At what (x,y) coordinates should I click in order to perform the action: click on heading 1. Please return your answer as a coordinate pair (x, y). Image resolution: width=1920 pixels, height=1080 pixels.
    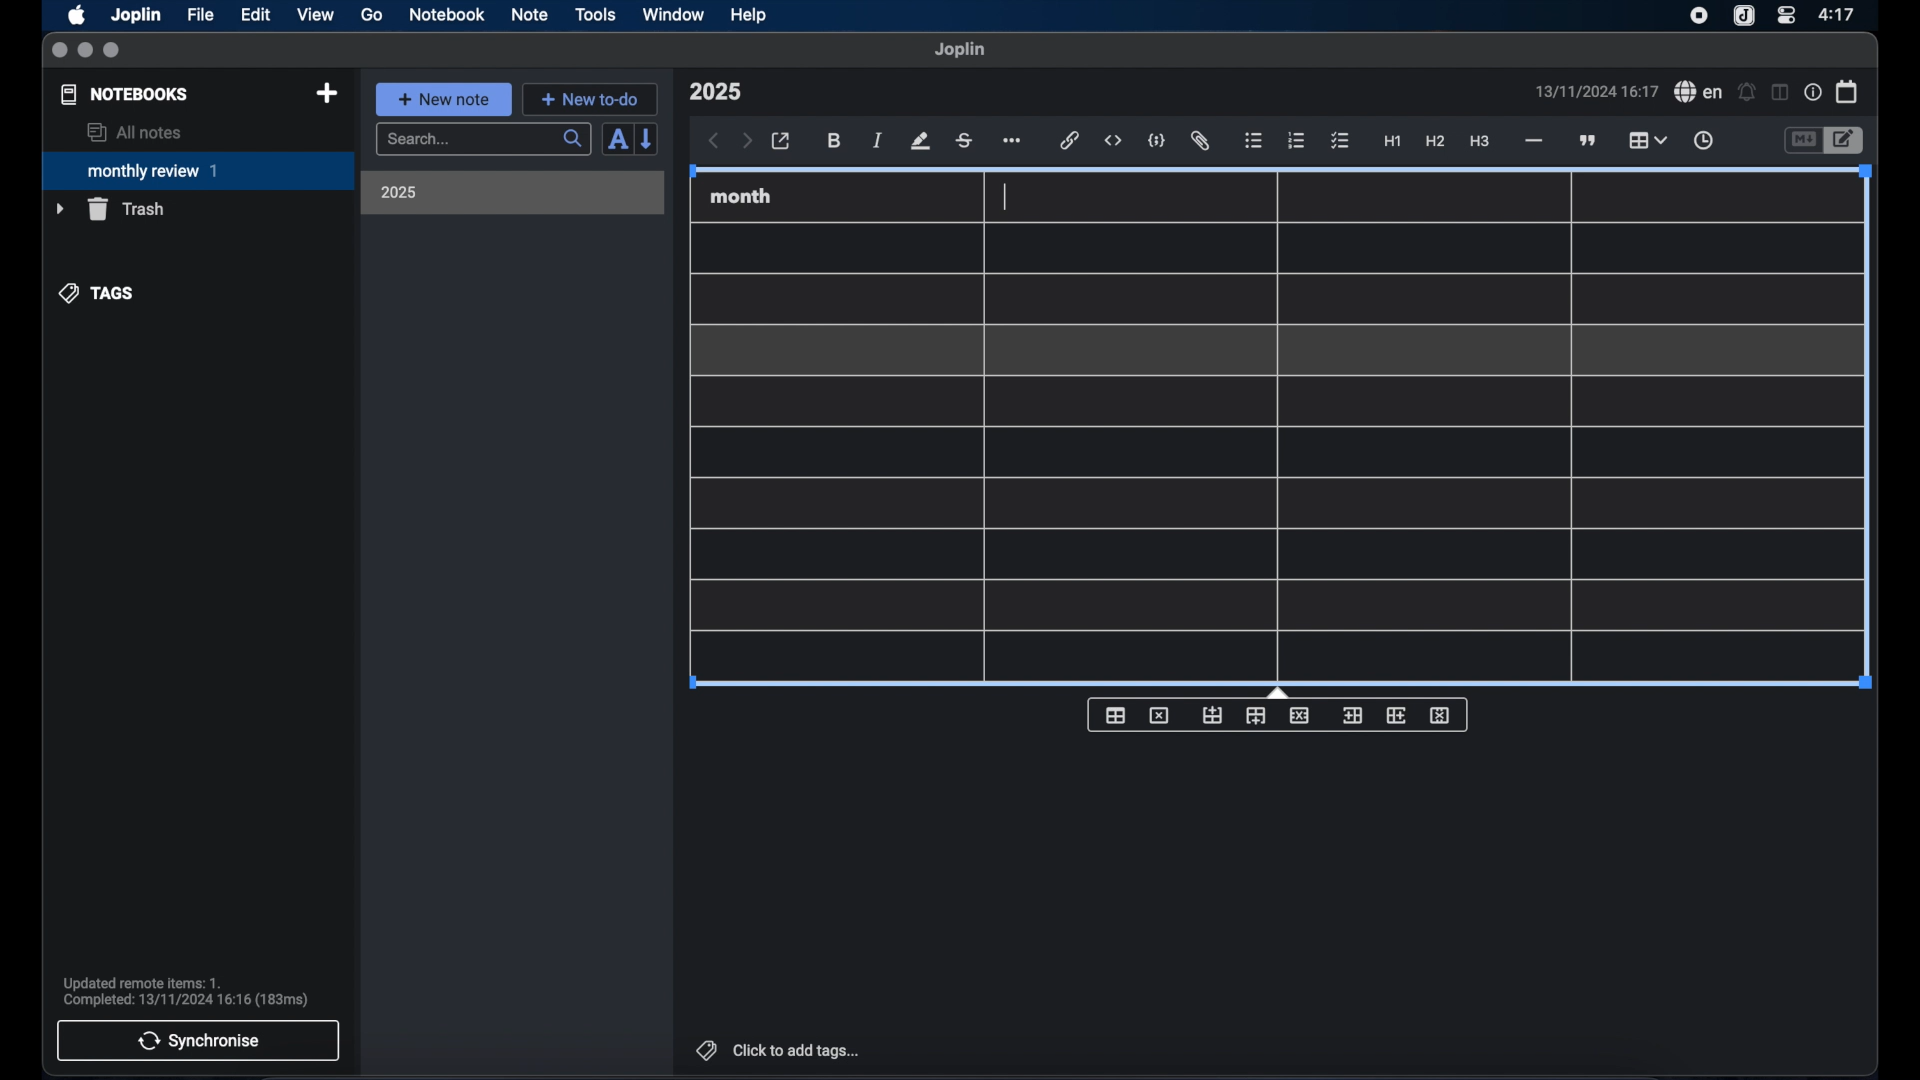
    Looking at the image, I should click on (1393, 142).